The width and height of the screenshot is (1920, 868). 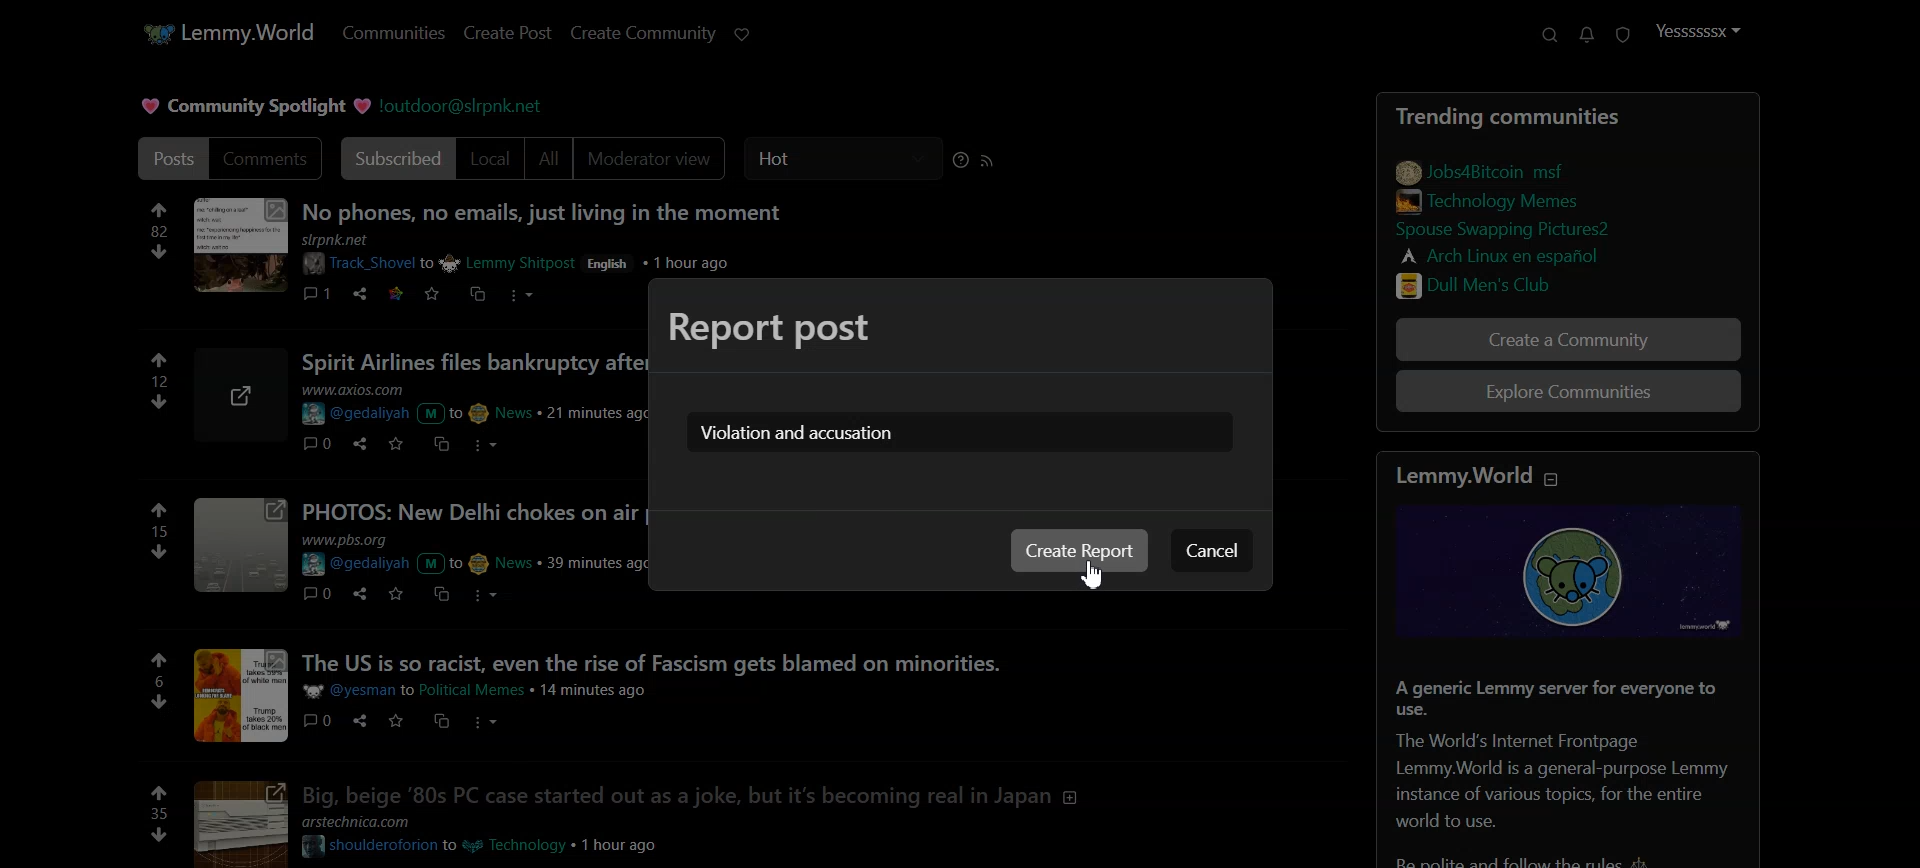 I want to click on share, so click(x=360, y=294).